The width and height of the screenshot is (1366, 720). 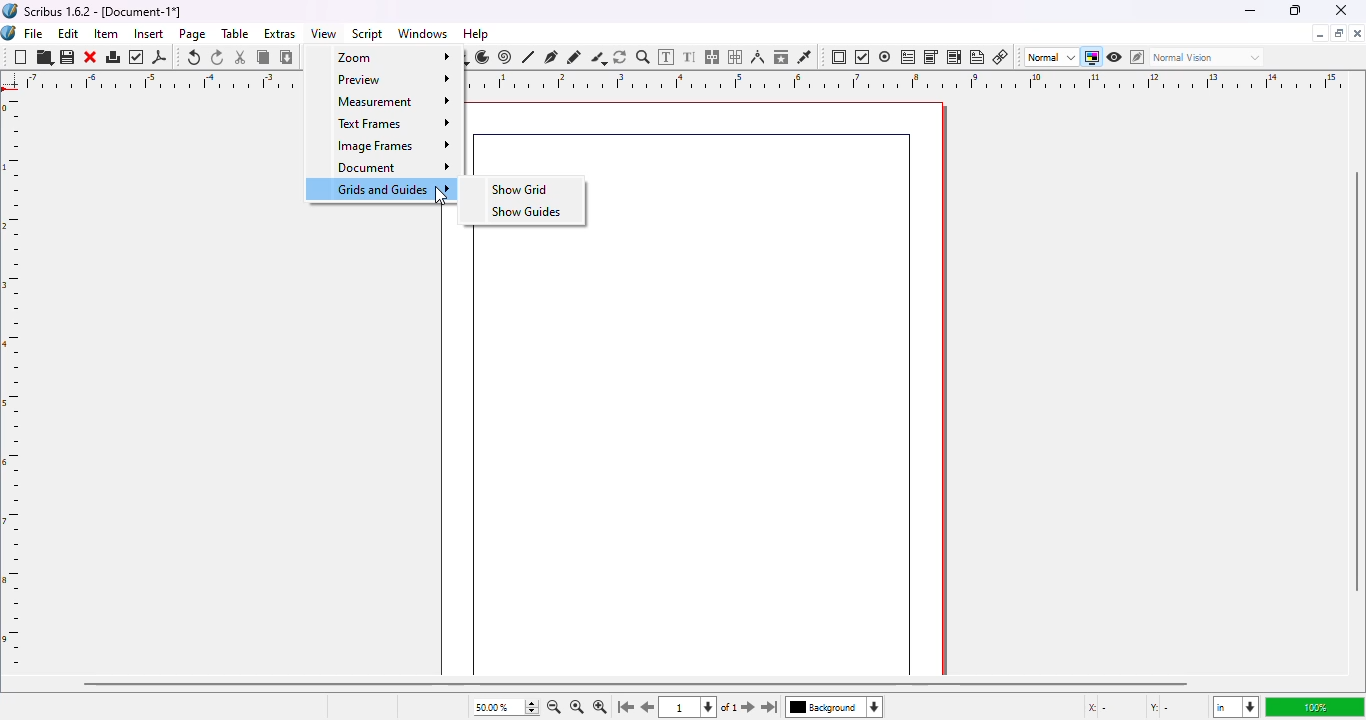 What do you see at coordinates (840, 709) in the screenshot?
I see `background` at bounding box center [840, 709].